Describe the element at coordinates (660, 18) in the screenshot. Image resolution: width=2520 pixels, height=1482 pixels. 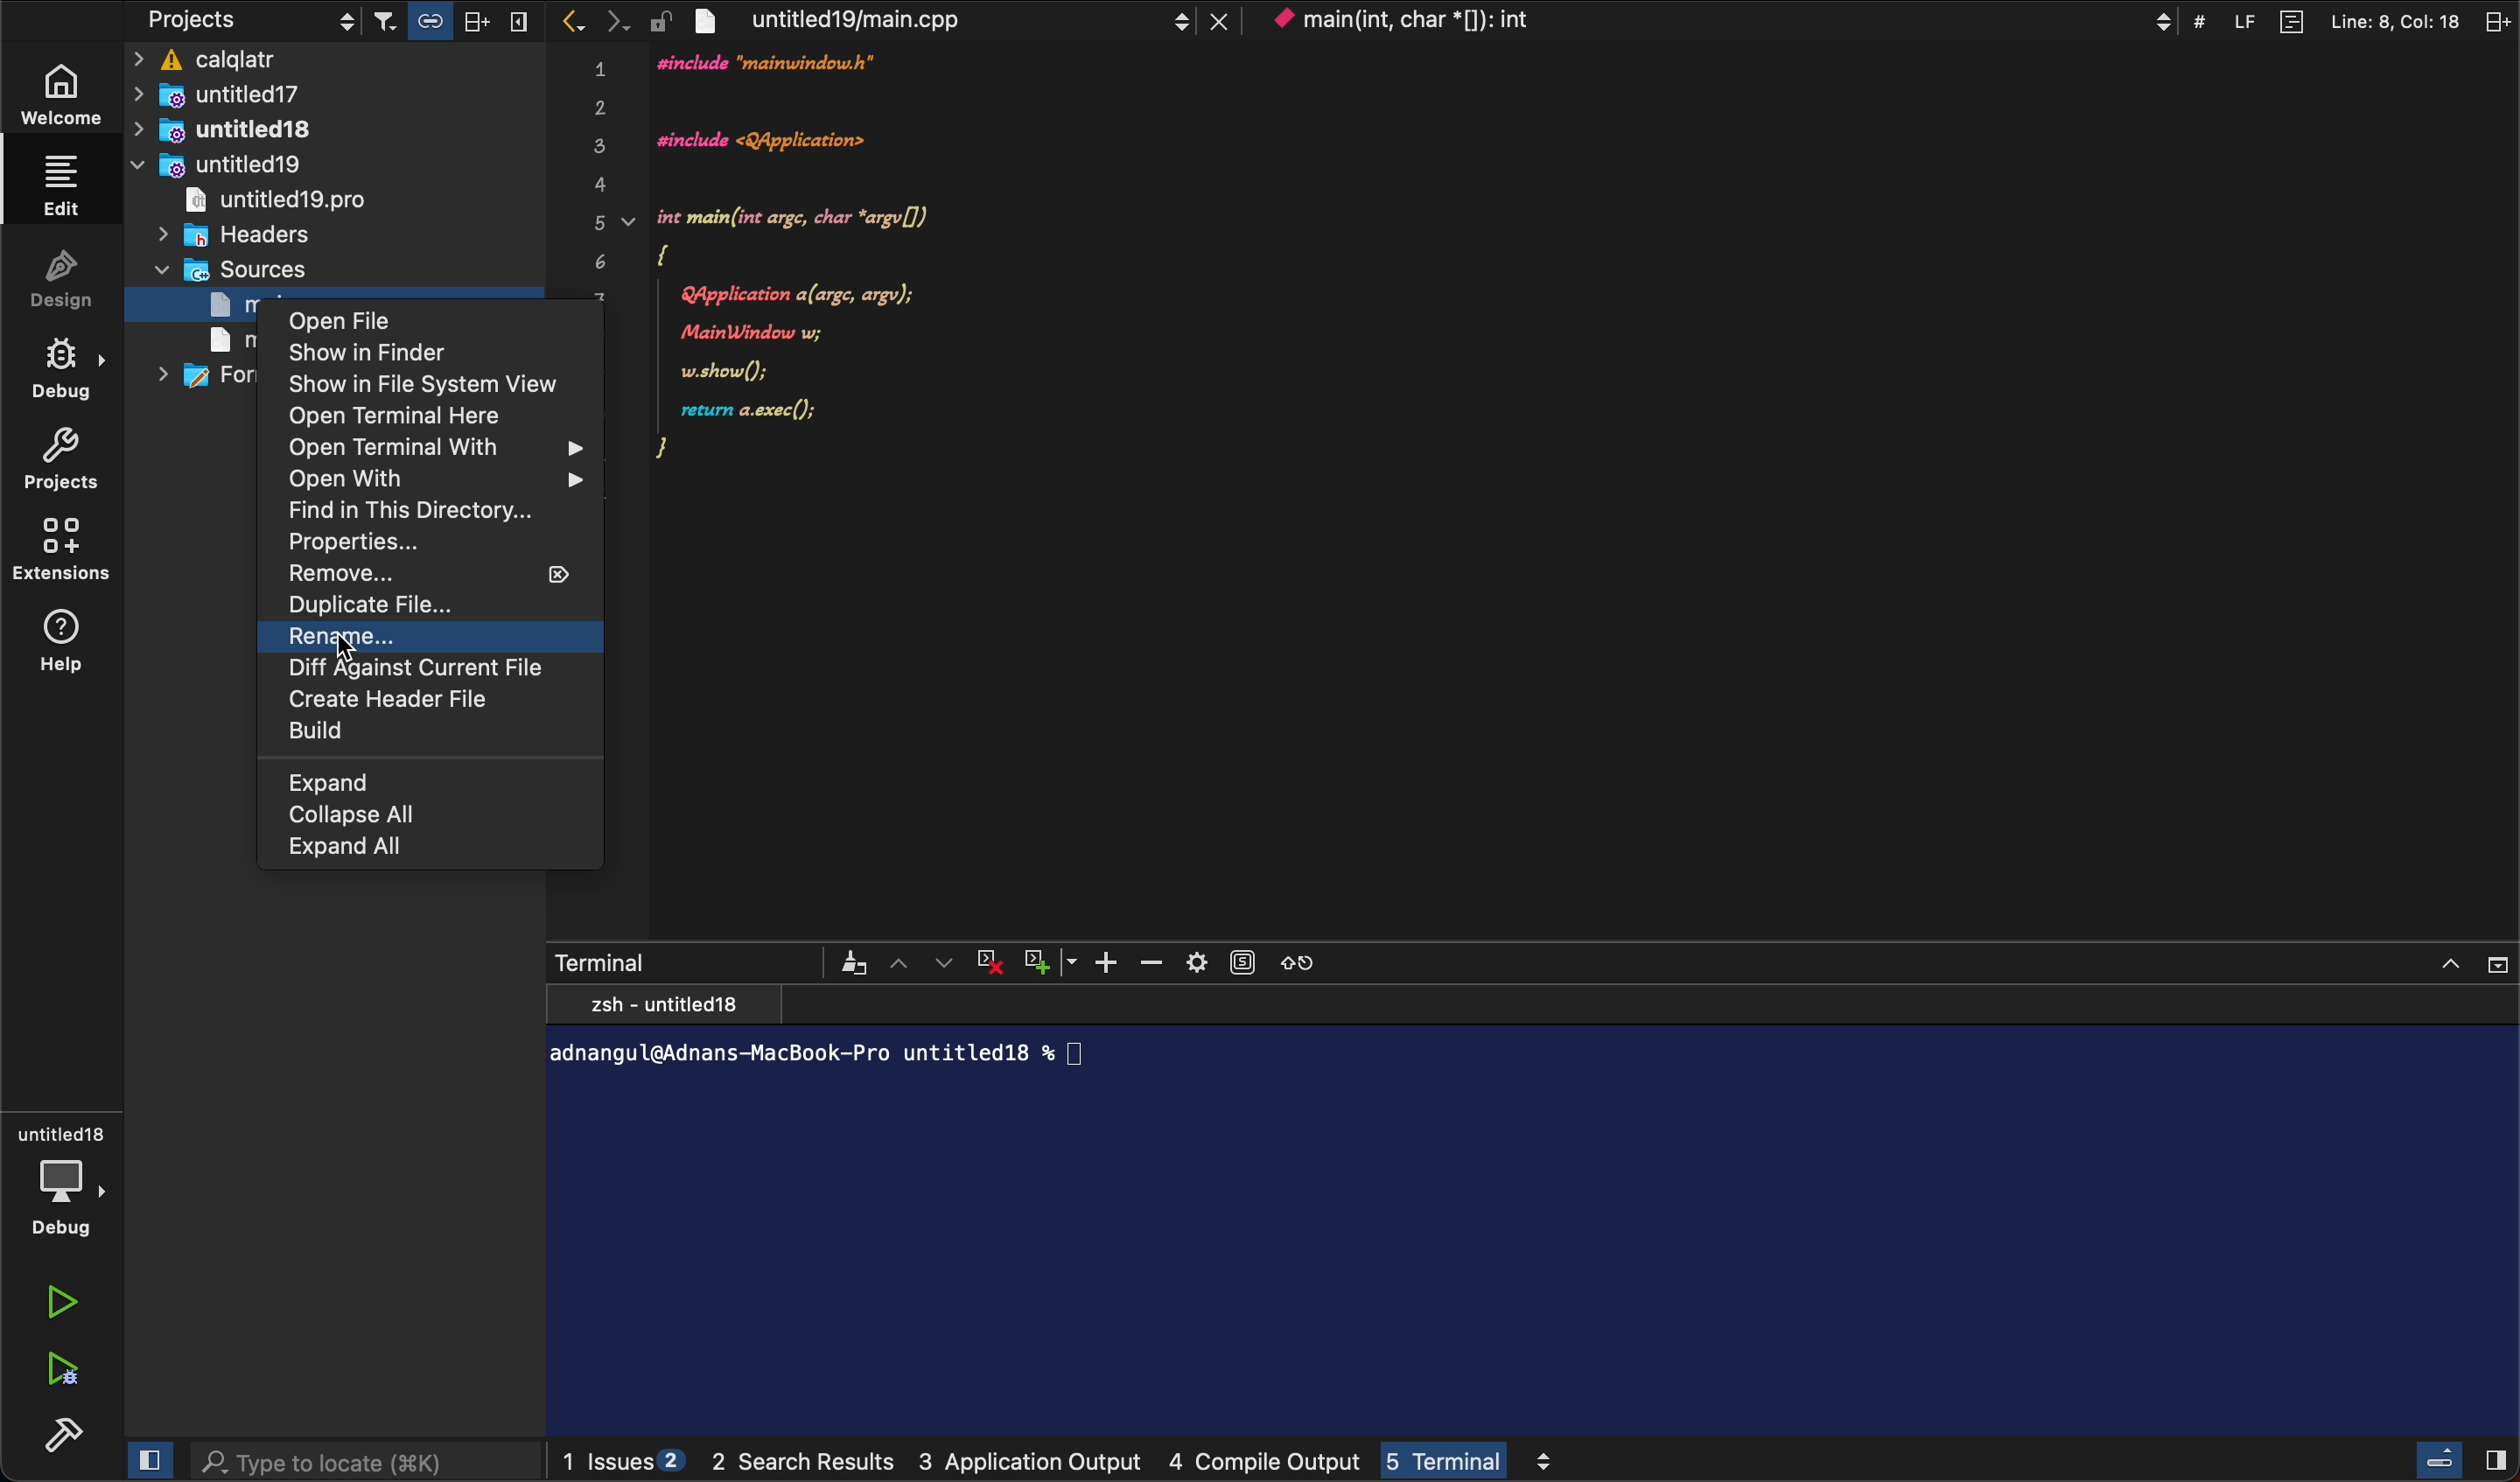
I see `lock` at that location.